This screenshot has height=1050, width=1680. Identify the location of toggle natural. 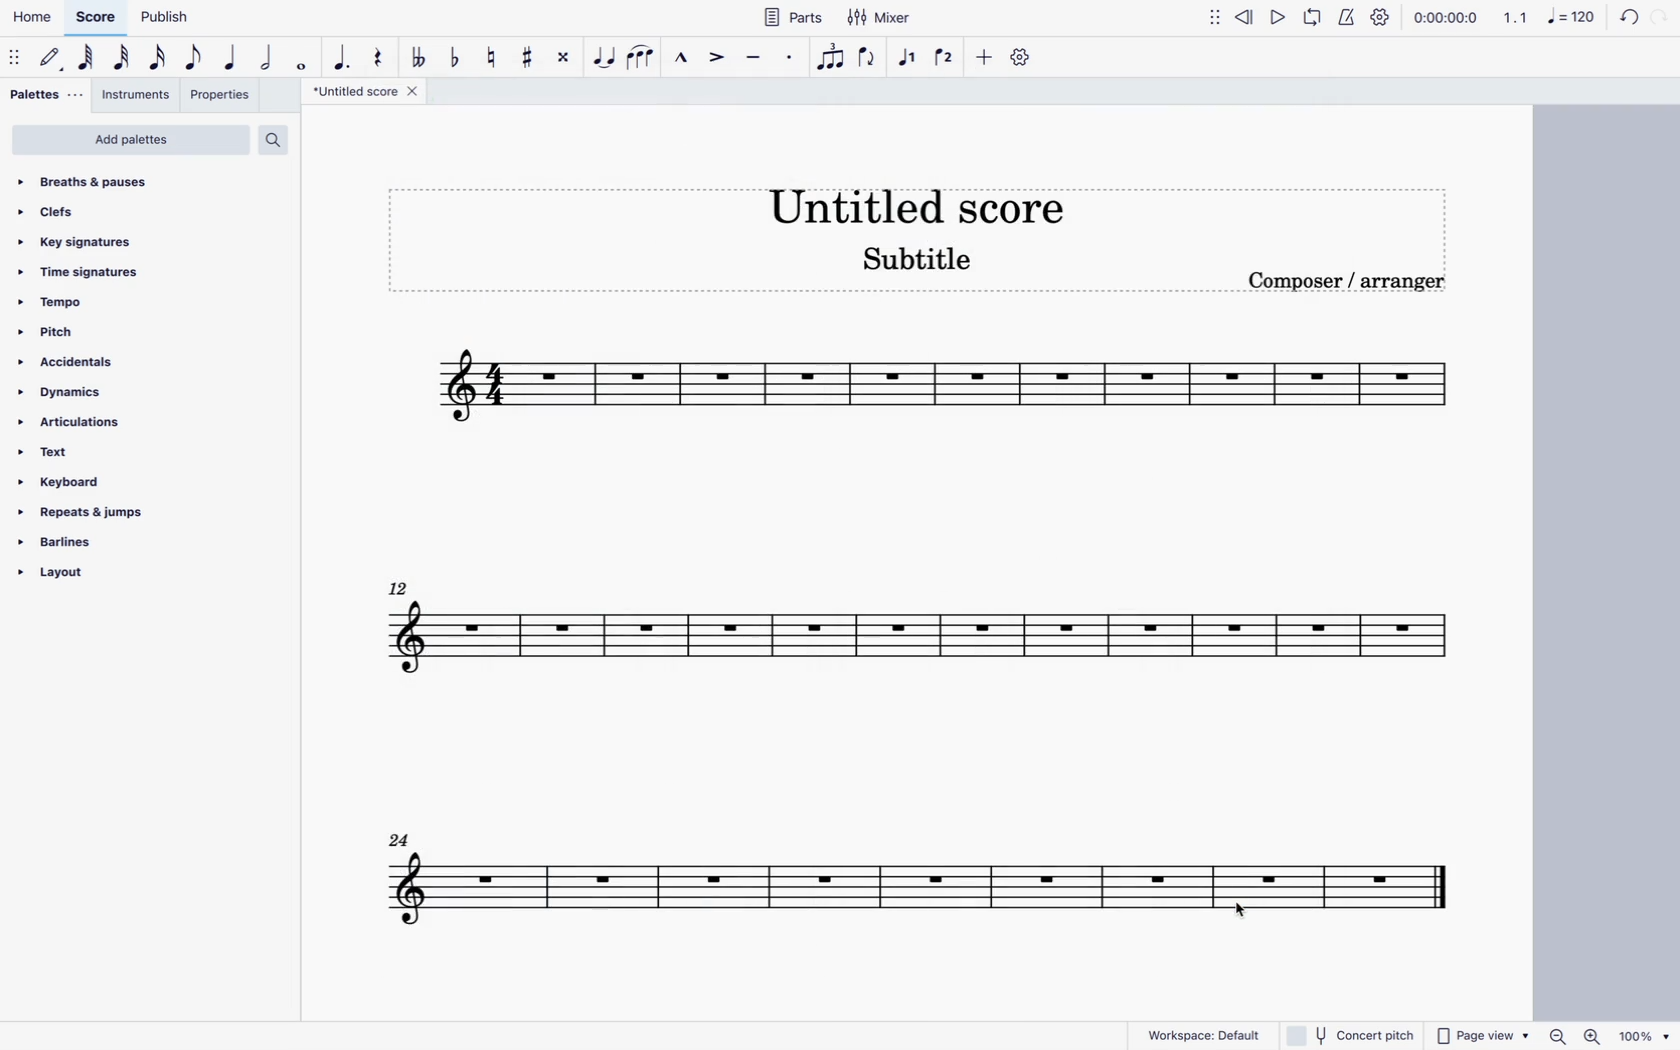
(492, 59).